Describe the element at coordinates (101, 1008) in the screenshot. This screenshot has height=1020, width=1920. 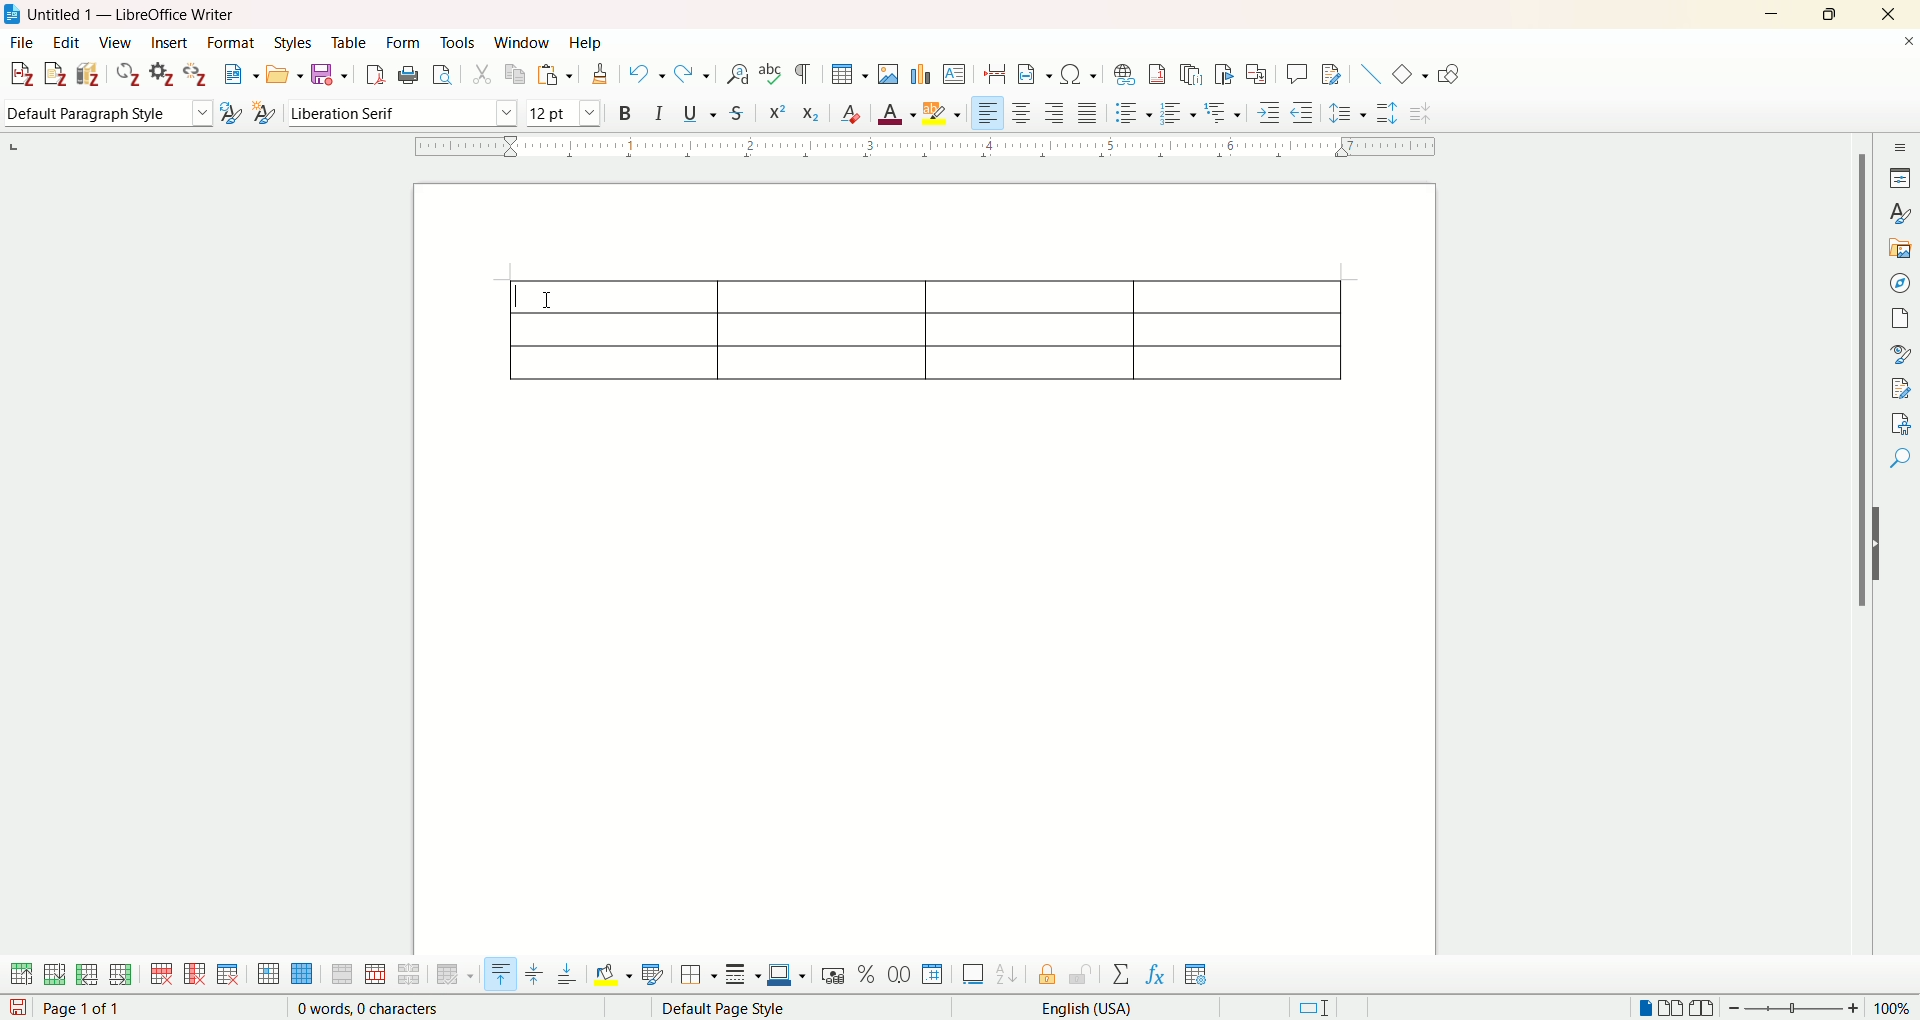
I see `page 1 of 1` at that location.